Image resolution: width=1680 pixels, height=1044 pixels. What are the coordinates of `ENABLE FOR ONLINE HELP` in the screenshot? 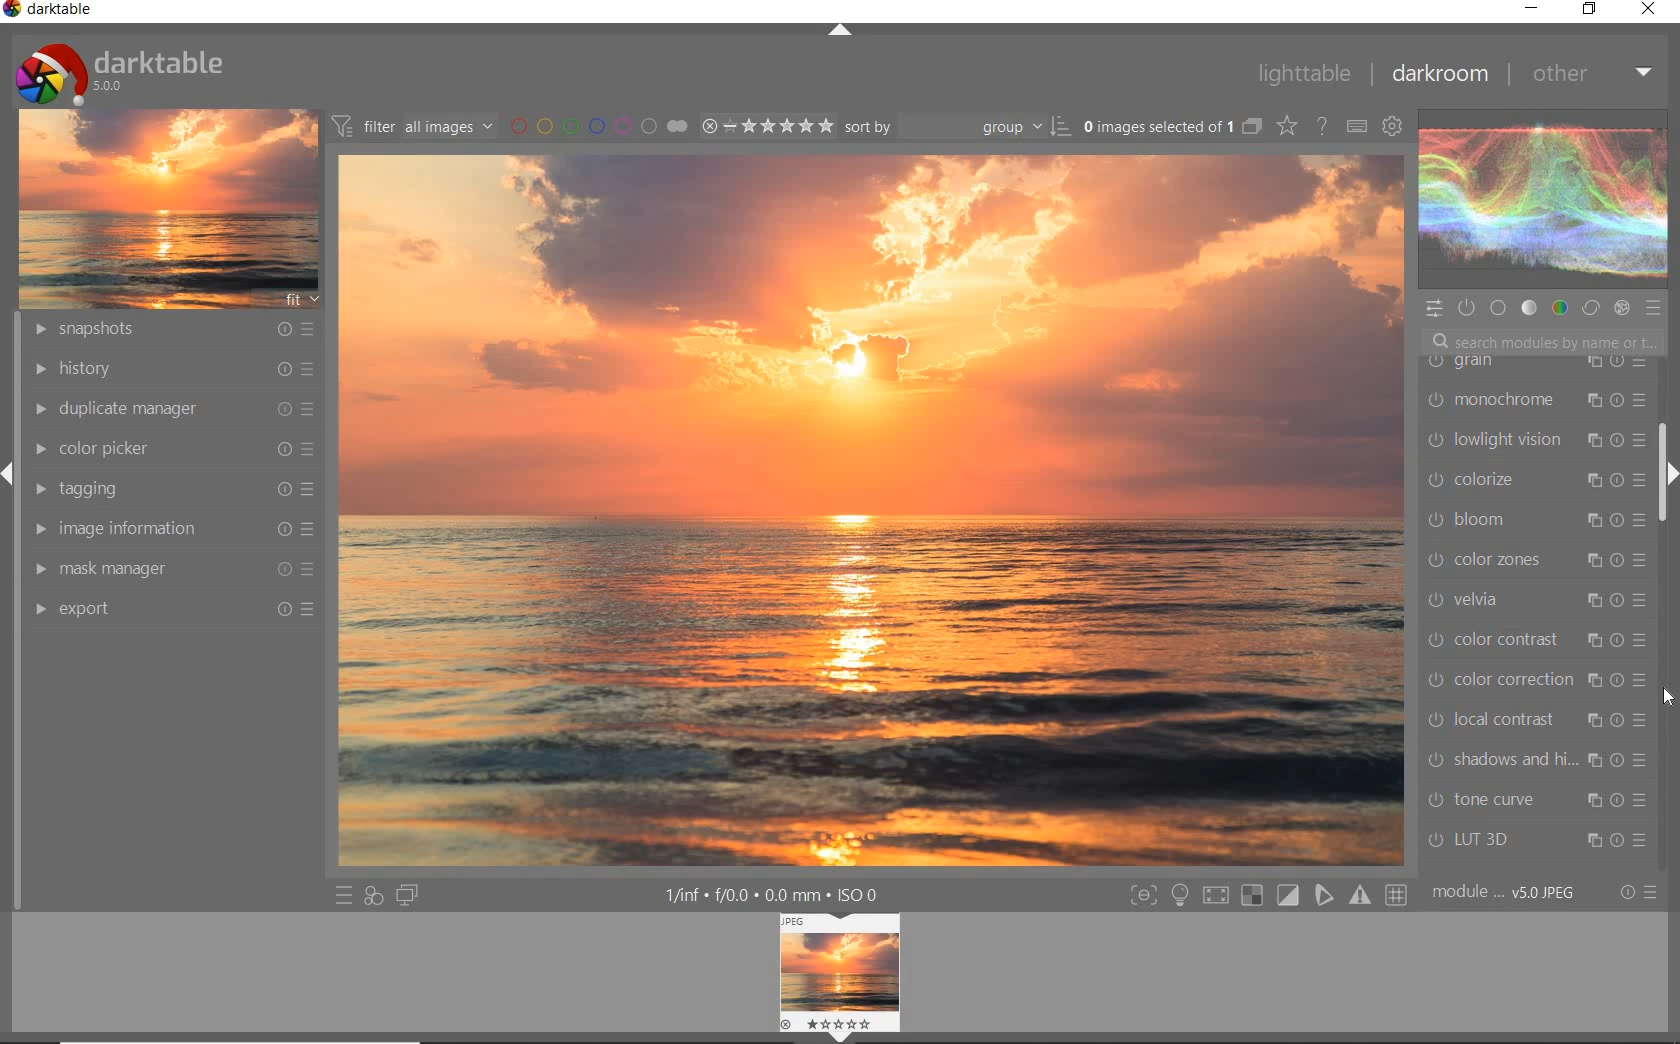 It's located at (1325, 125).